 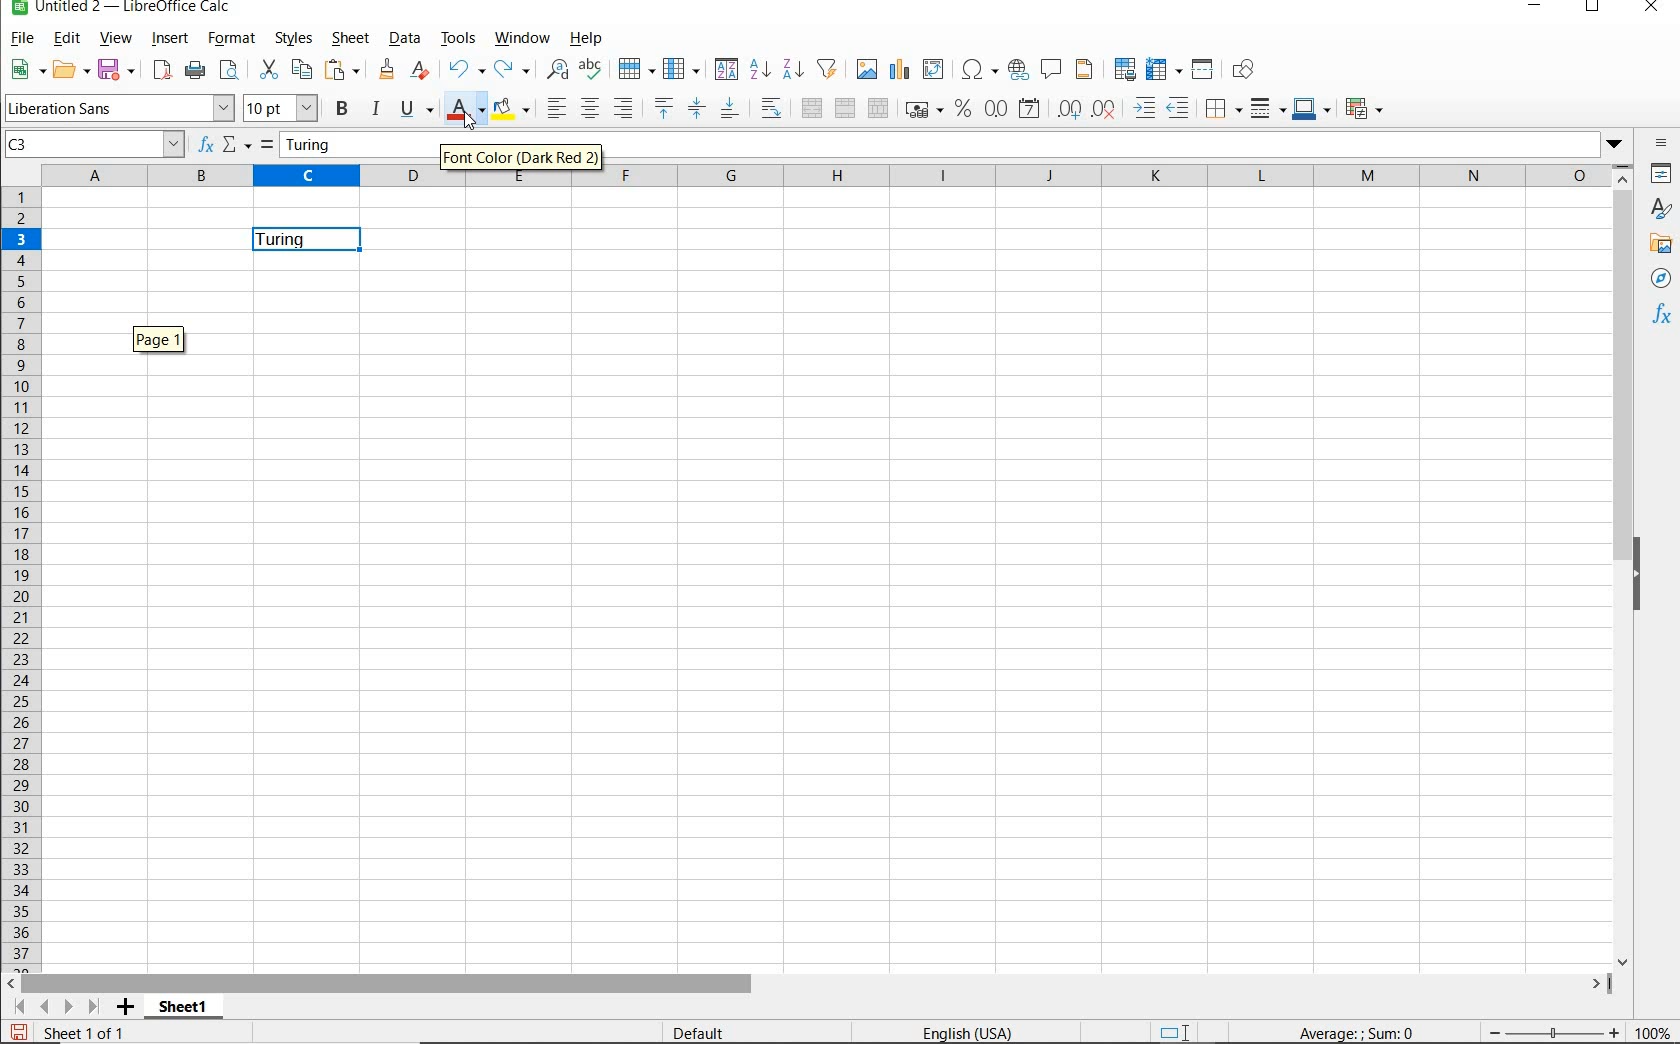 What do you see at coordinates (1642, 577) in the screenshot?
I see `HIDE` at bounding box center [1642, 577].